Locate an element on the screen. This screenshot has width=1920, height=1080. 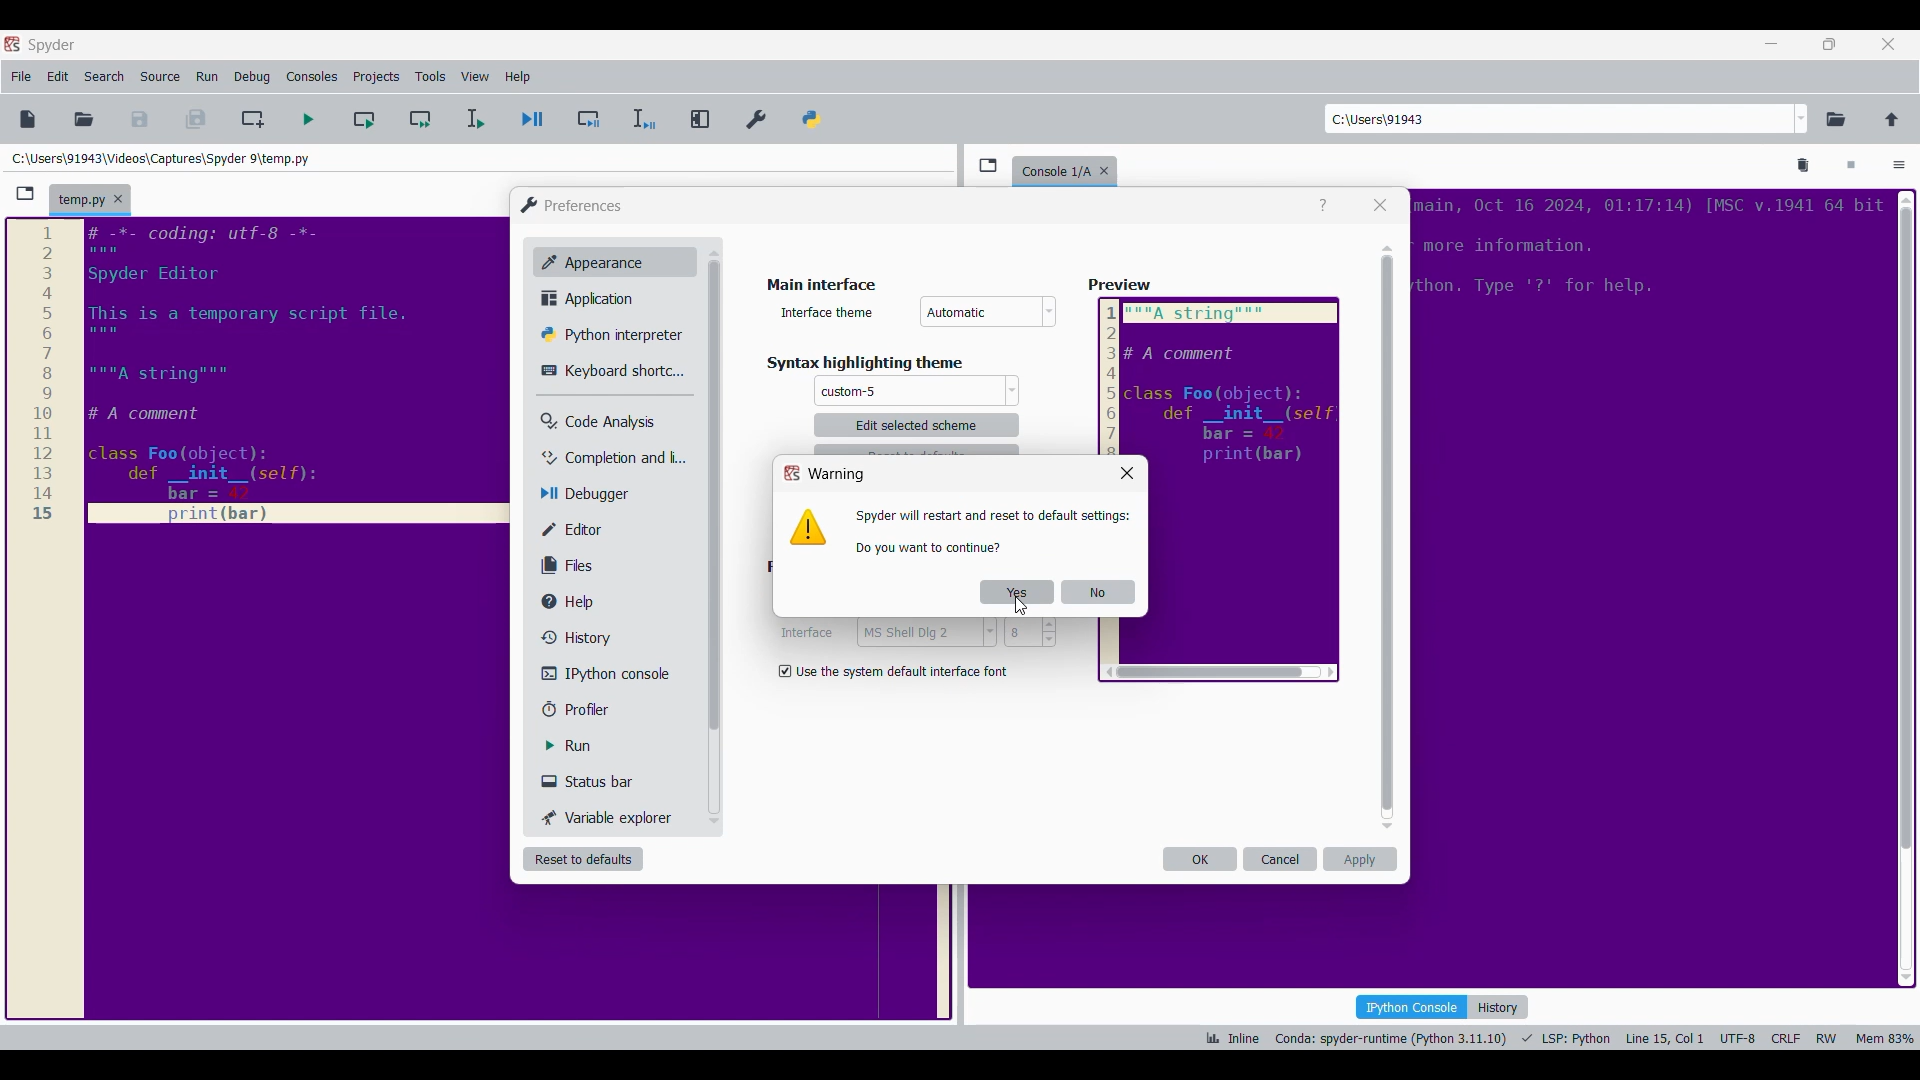
Python interpretor is located at coordinates (614, 335).